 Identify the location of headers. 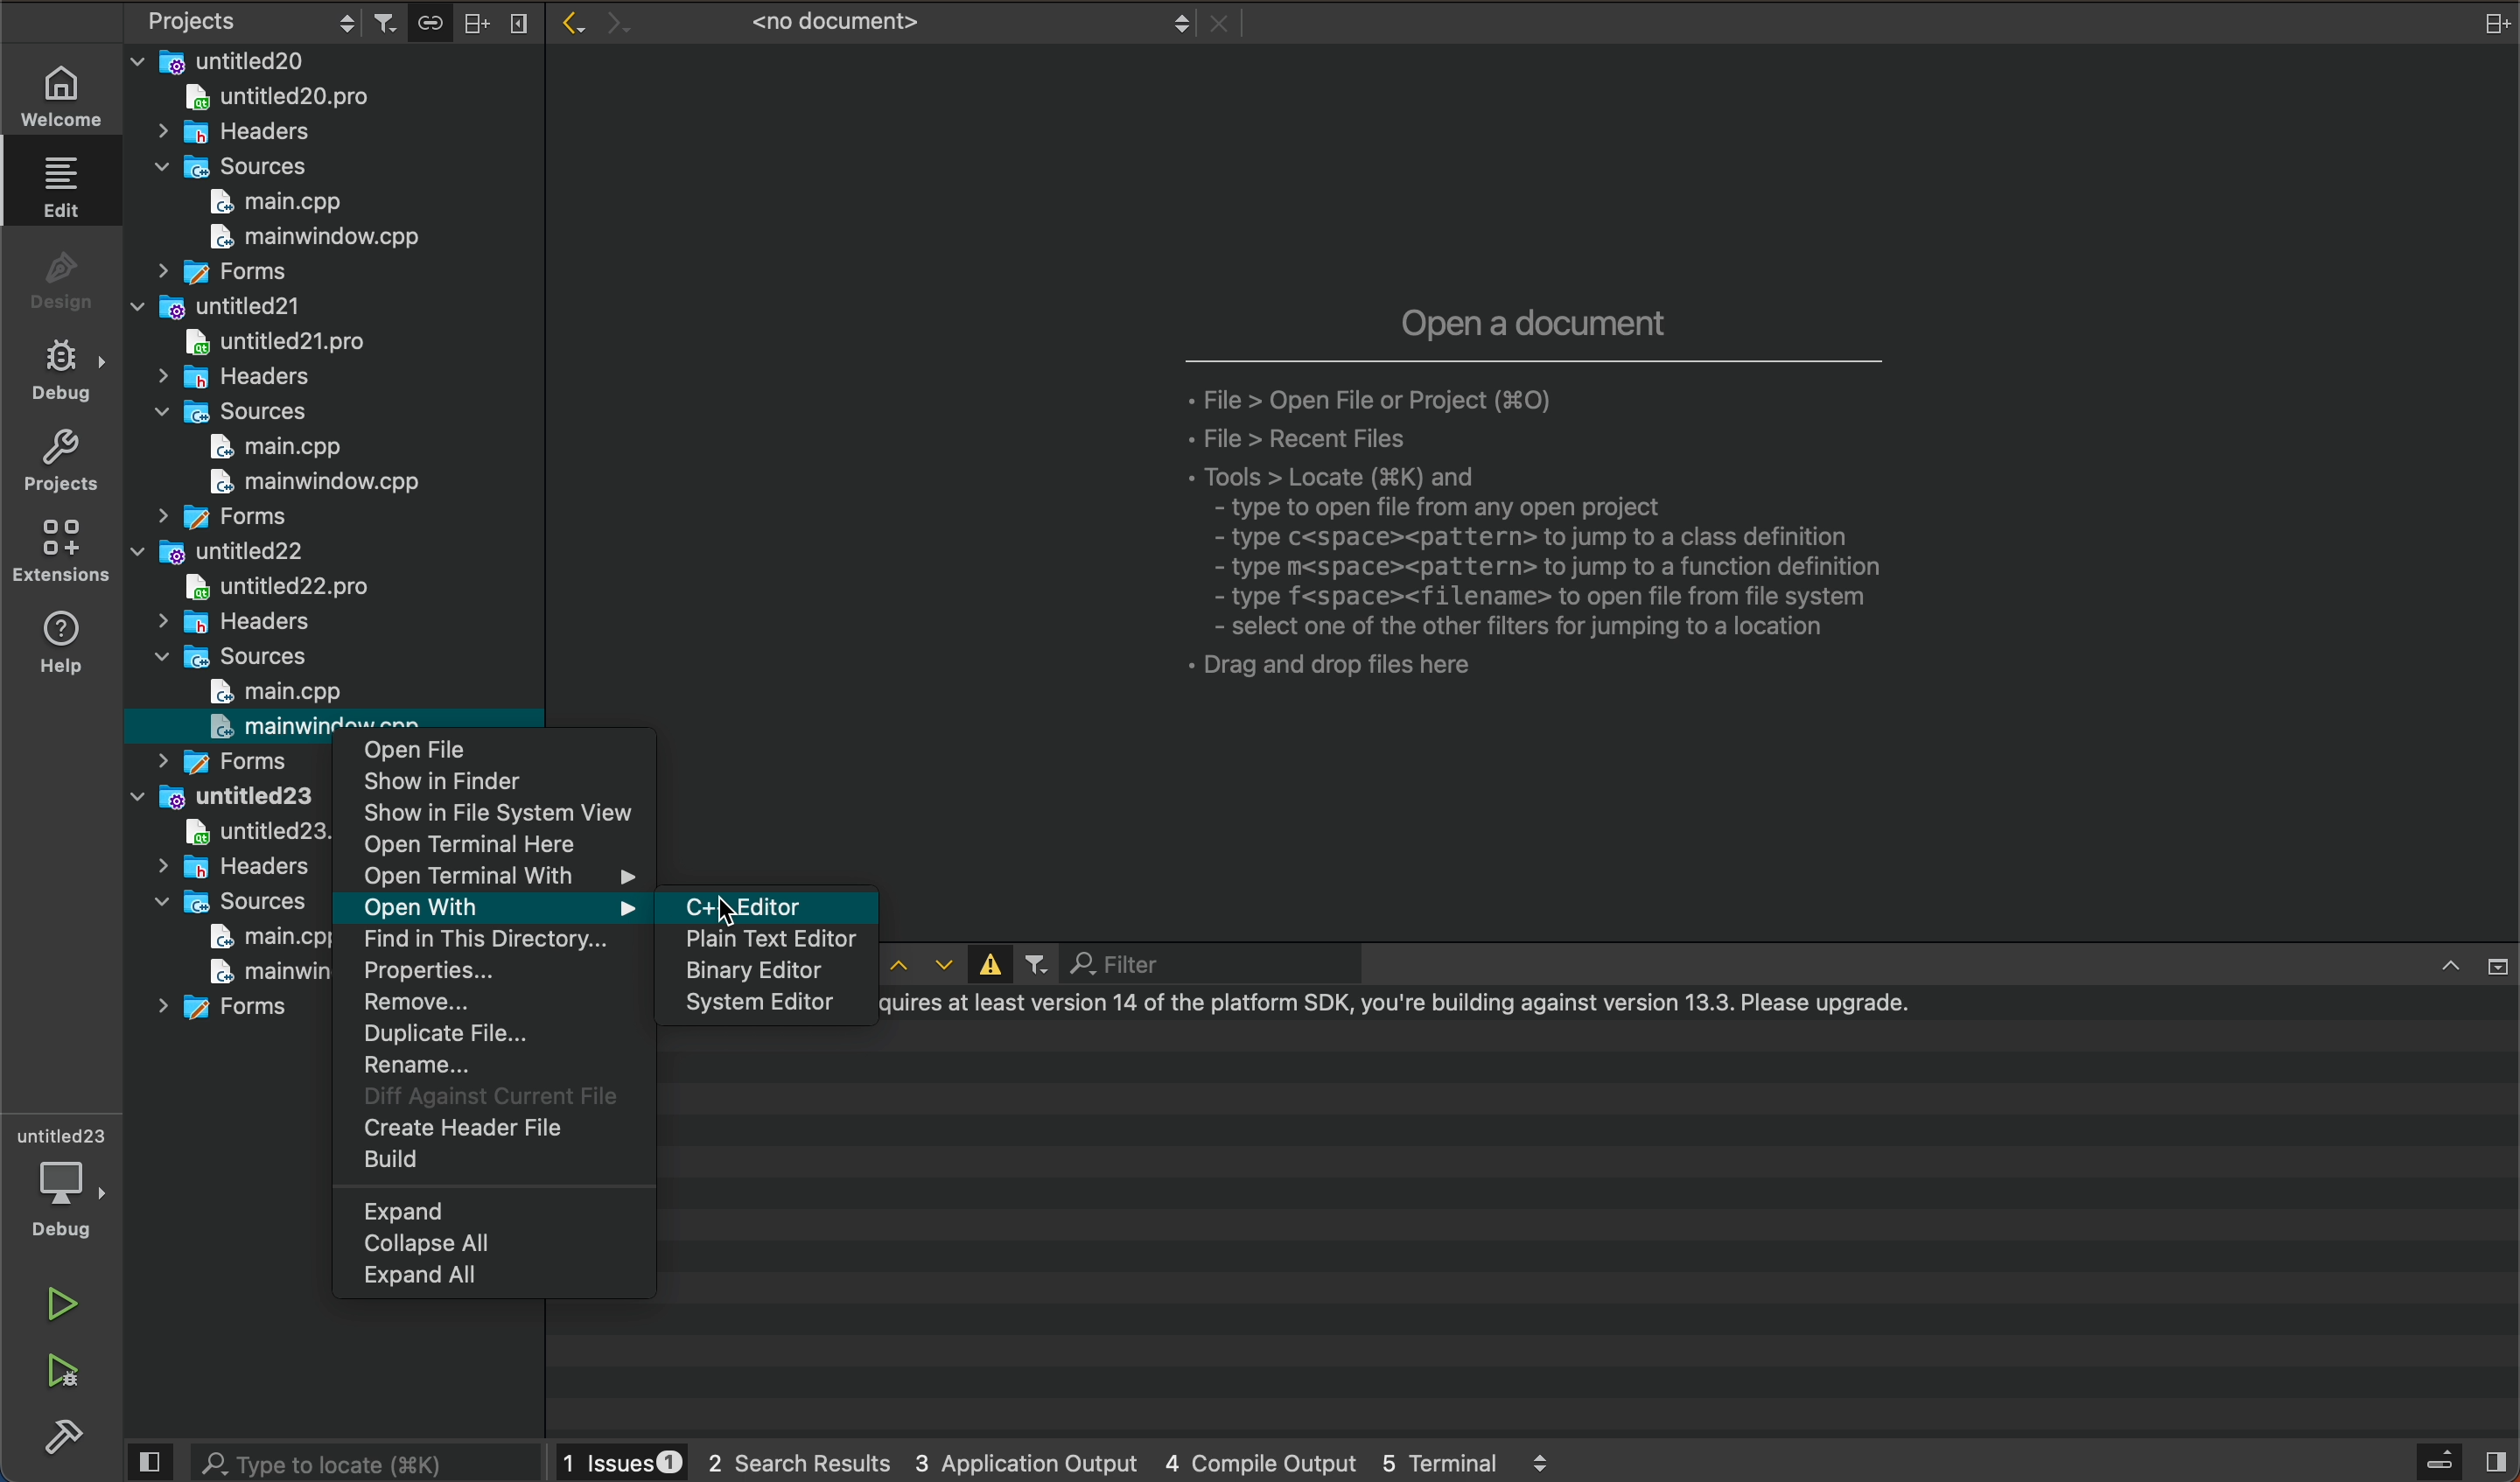
(232, 380).